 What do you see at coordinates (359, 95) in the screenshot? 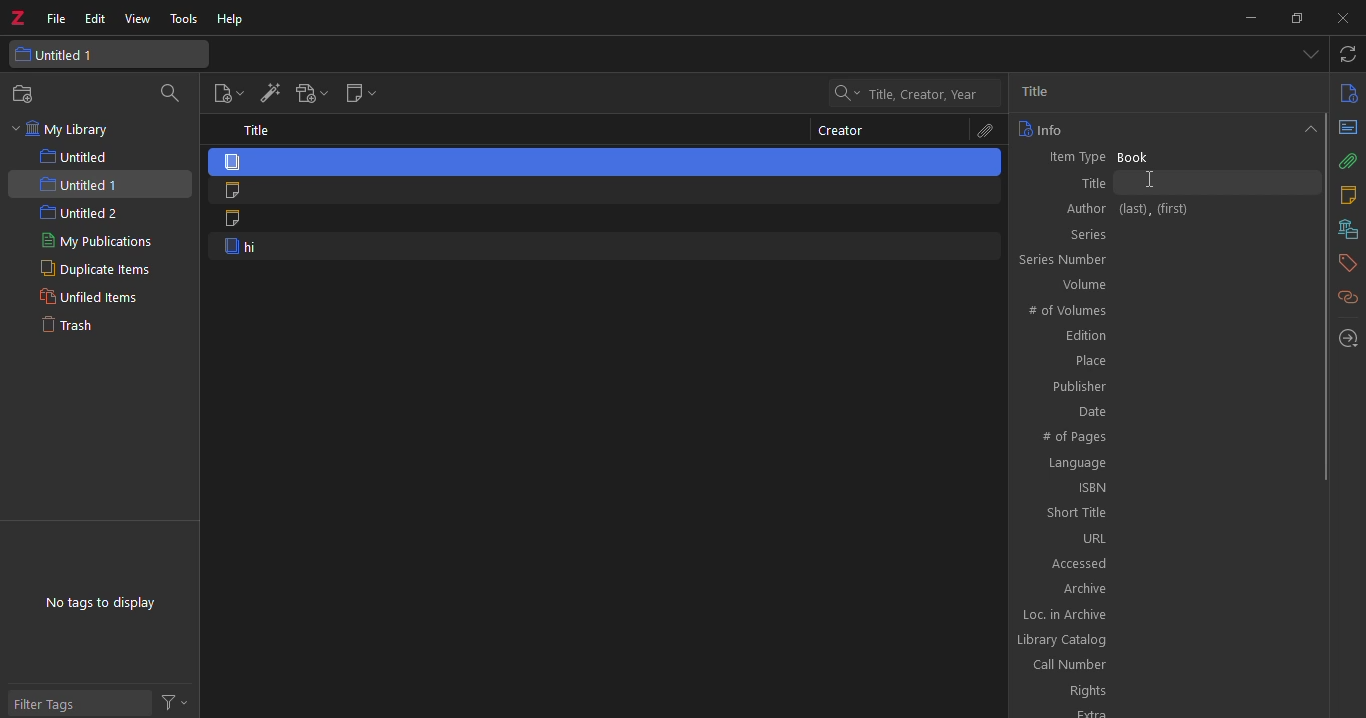
I see `new note` at bounding box center [359, 95].